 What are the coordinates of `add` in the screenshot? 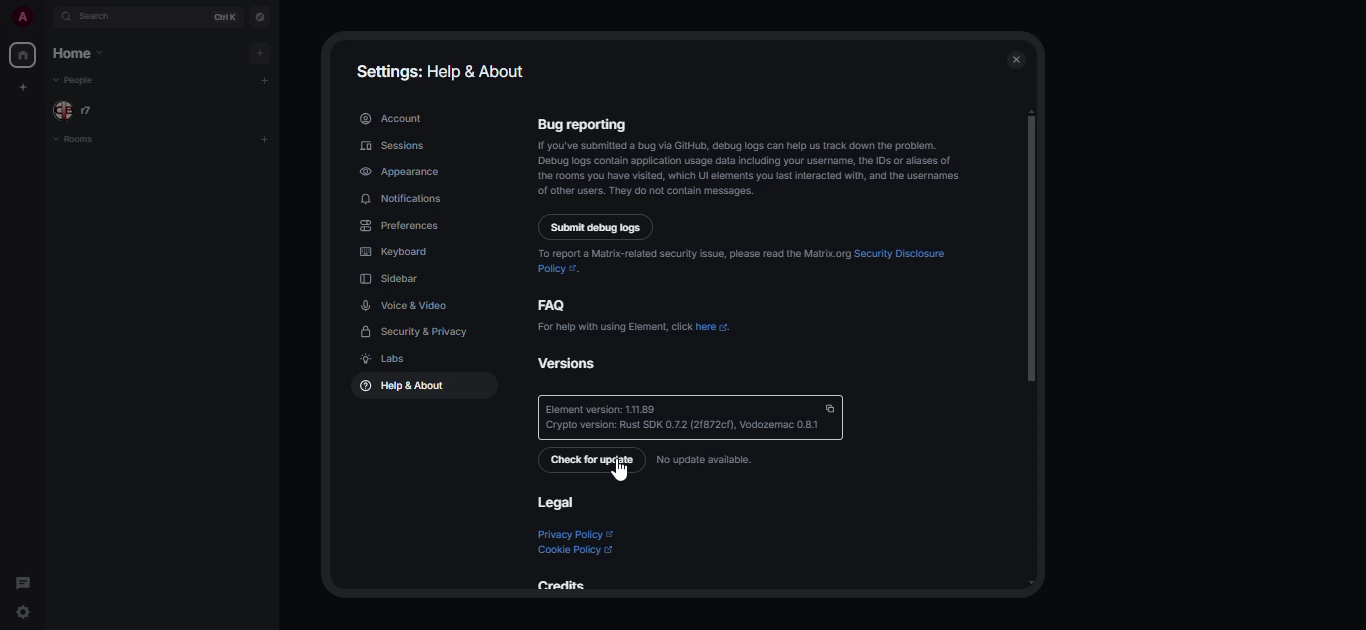 It's located at (264, 81).